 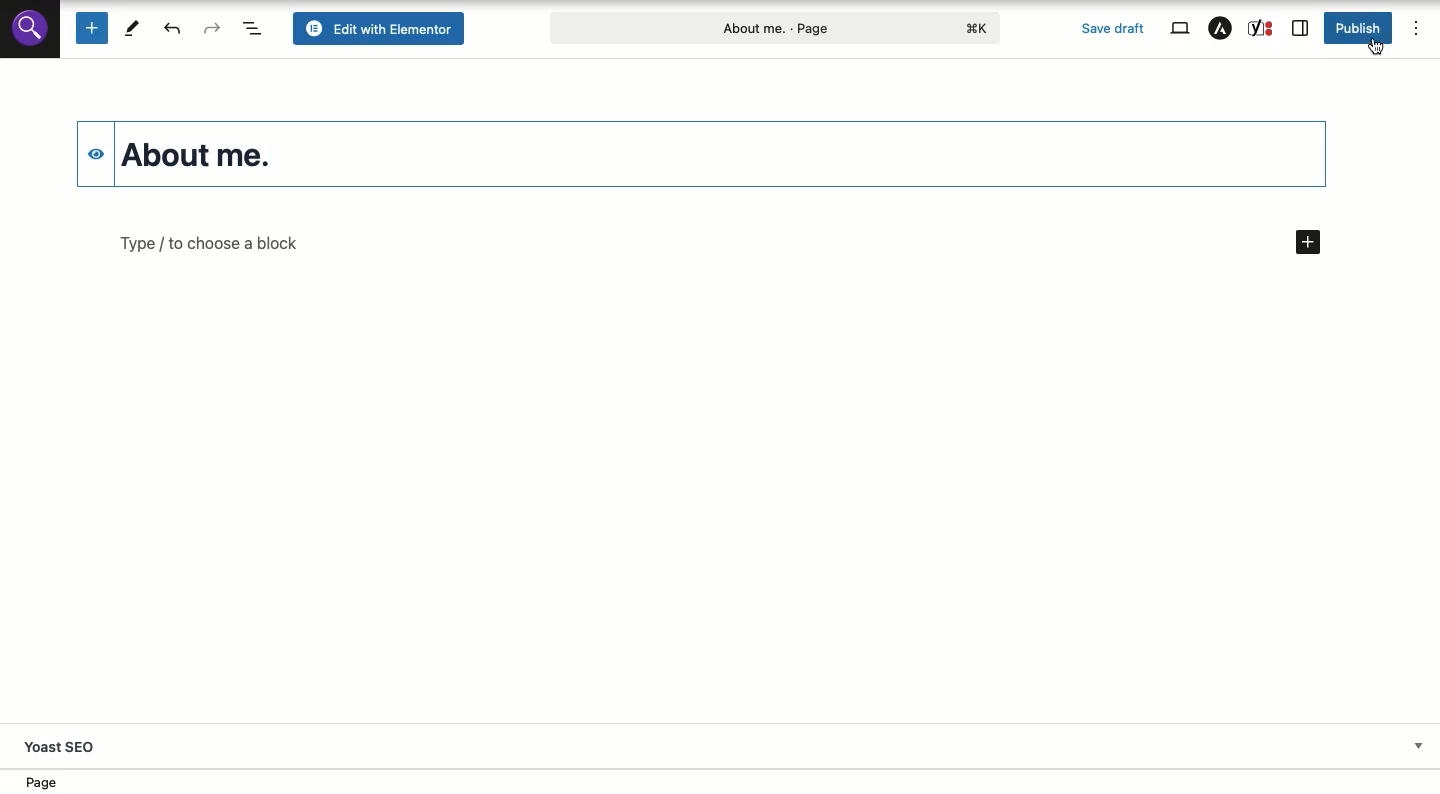 I want to click on Add new block, so click(x=90, y=28).